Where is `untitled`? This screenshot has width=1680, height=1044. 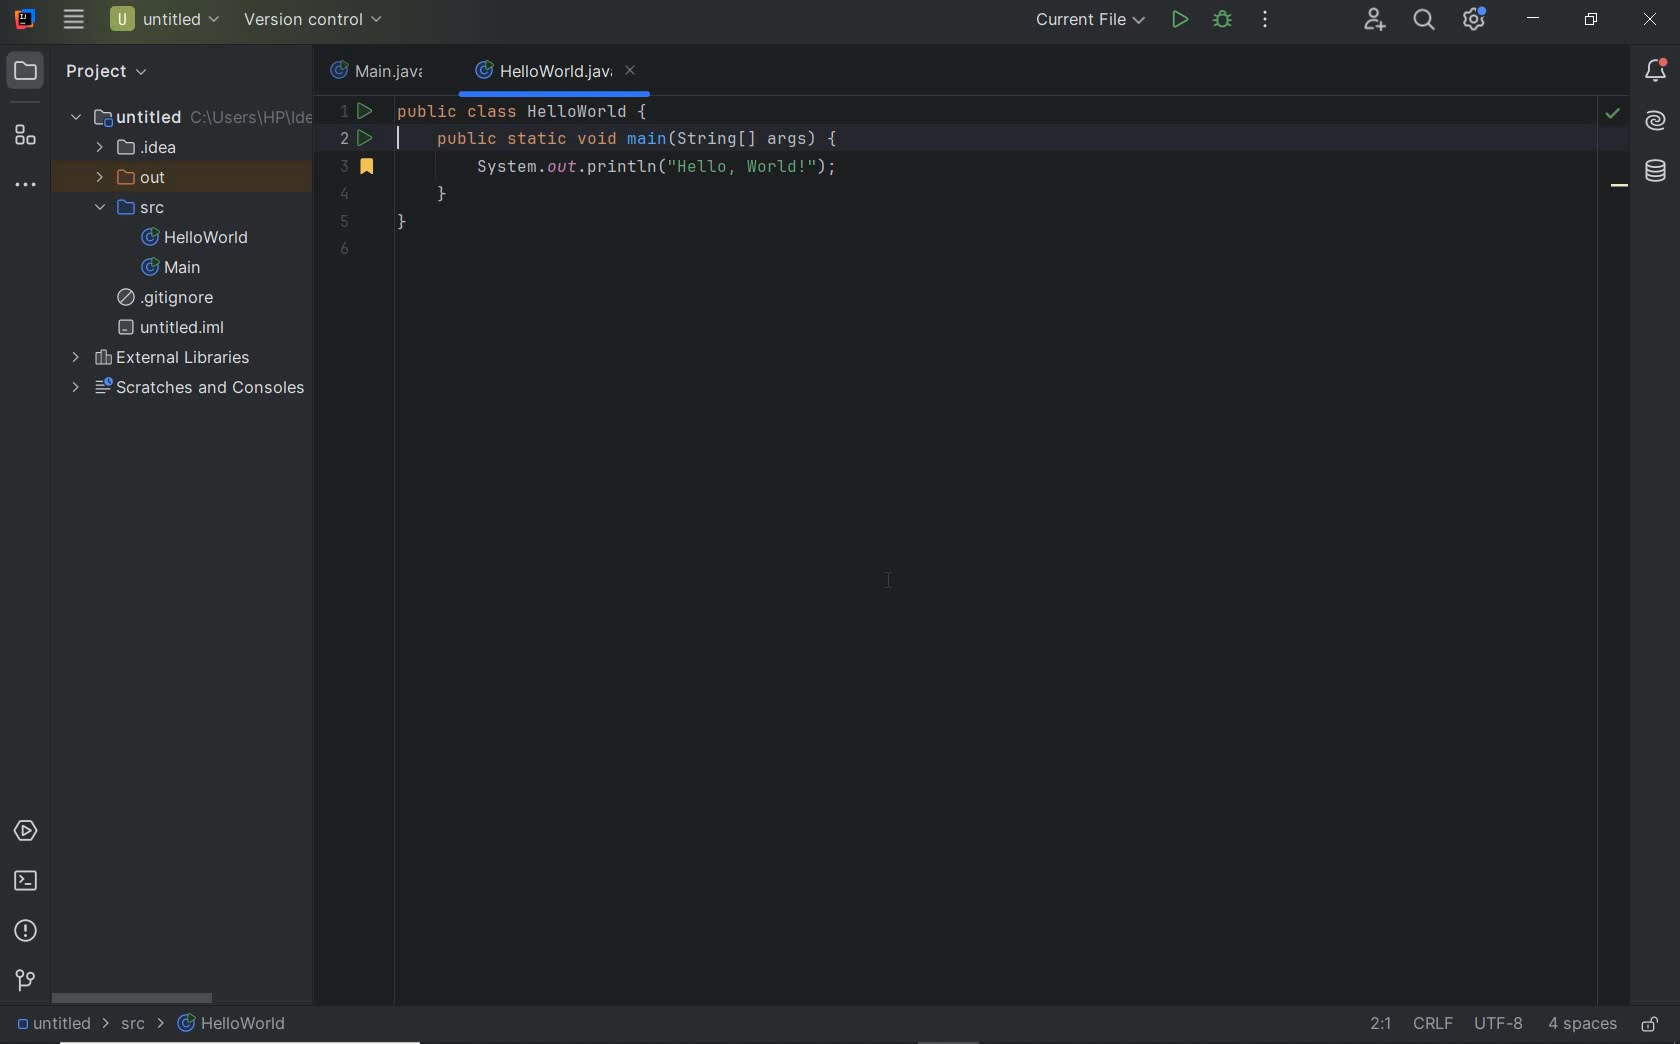
untitled is located at coordinates (58, 1025).